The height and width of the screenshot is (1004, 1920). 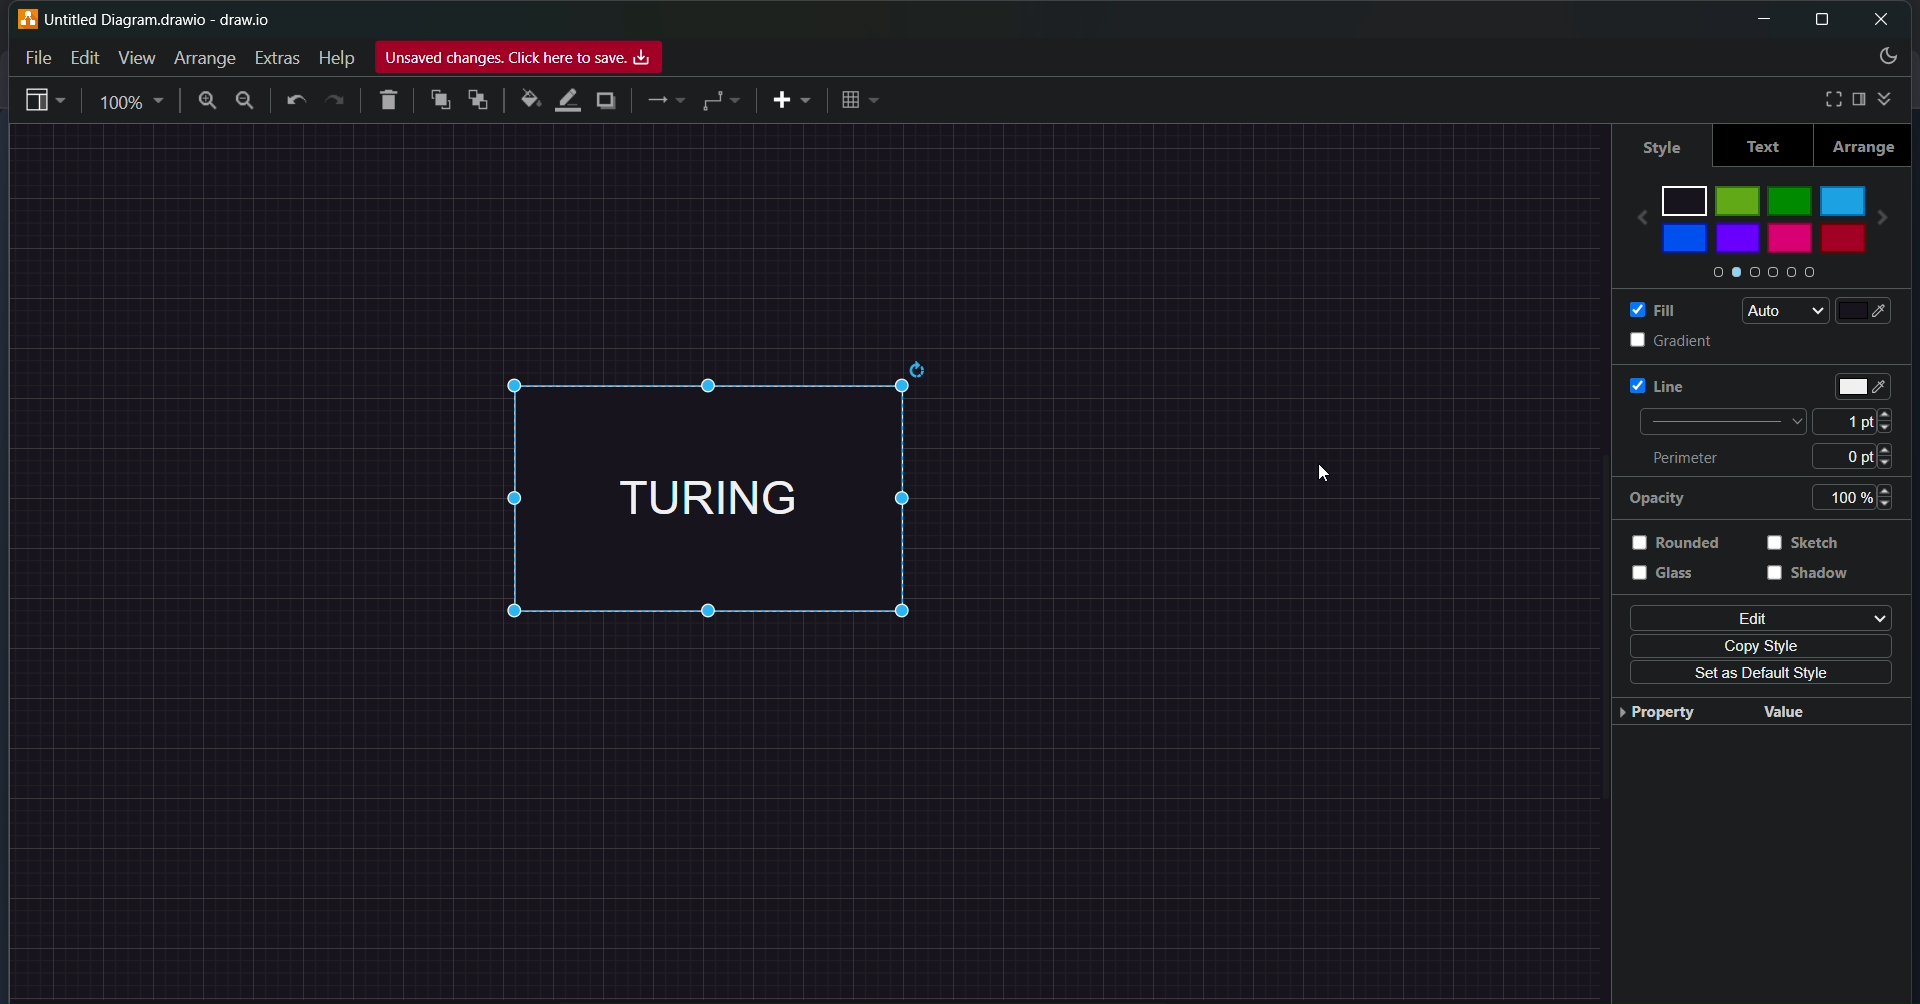 I want to click on add, so click(x=790, y=100).